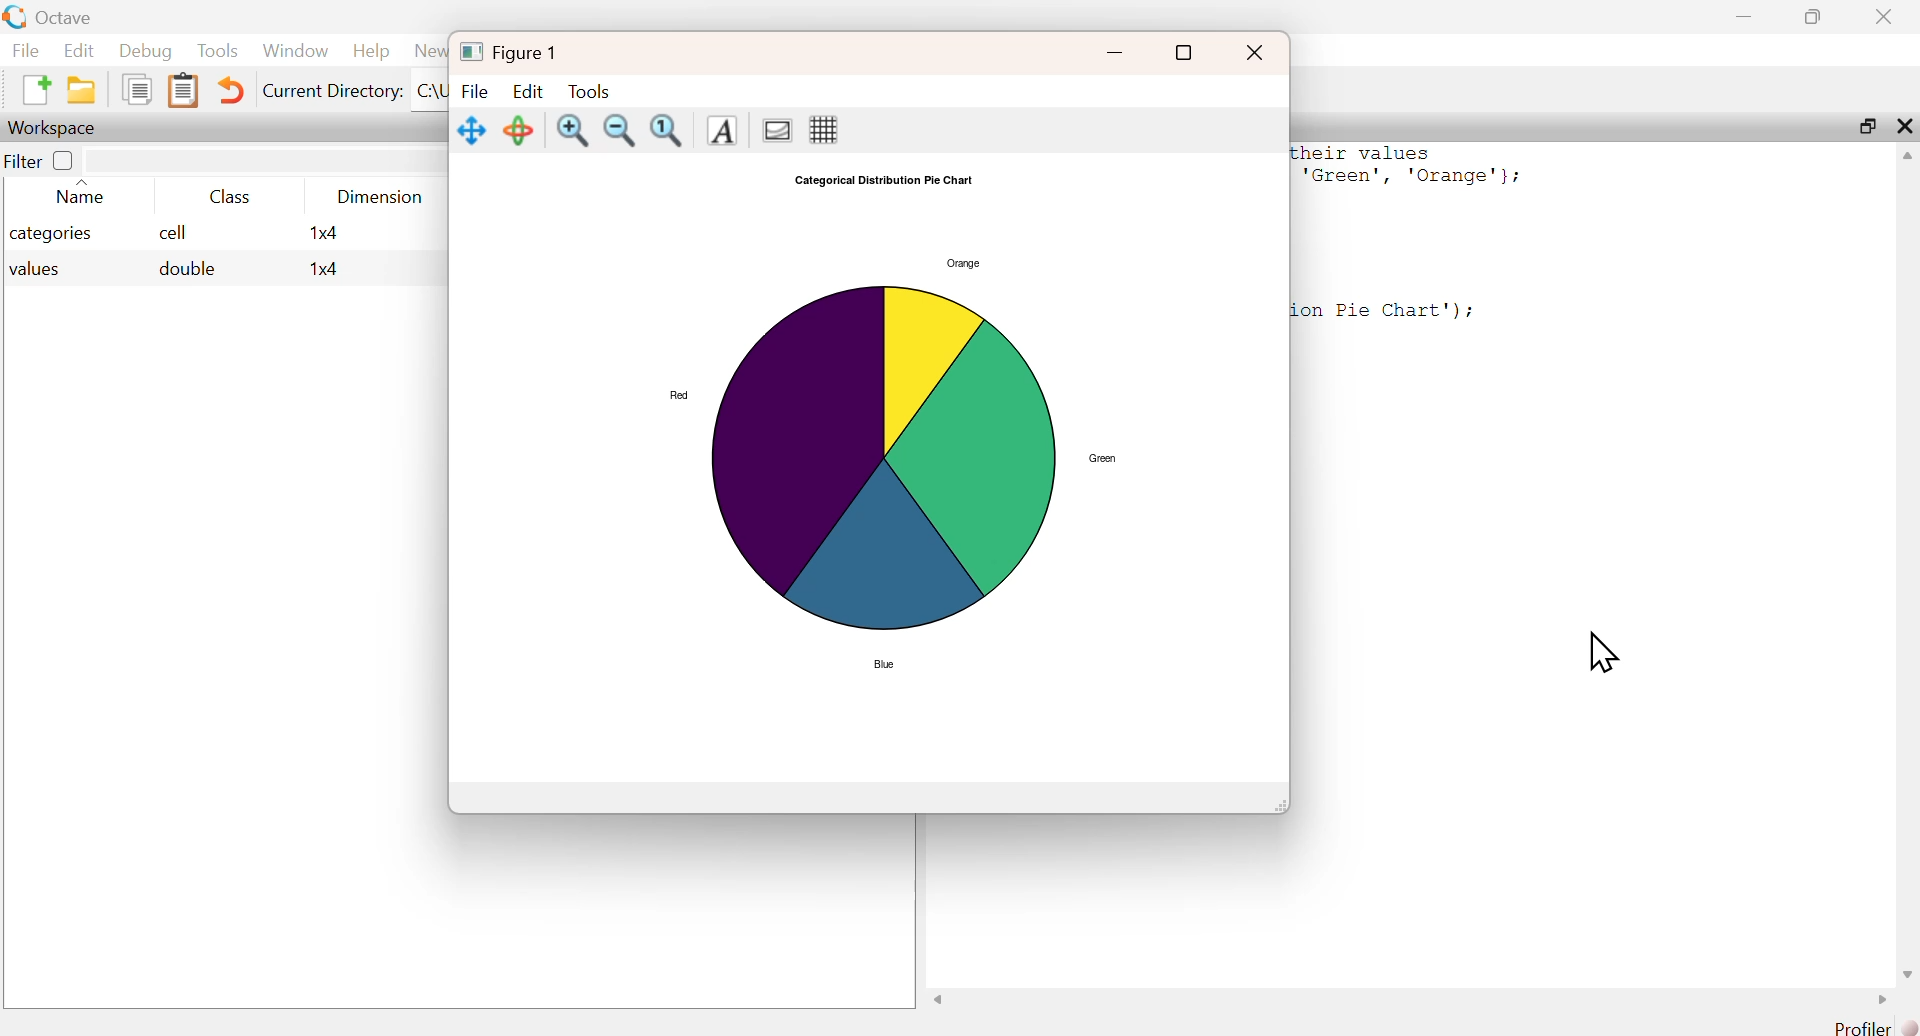 Image resolution: width=1920 pixels, height=1036 pixels. I want to click on maximize, so click(1866, 124).